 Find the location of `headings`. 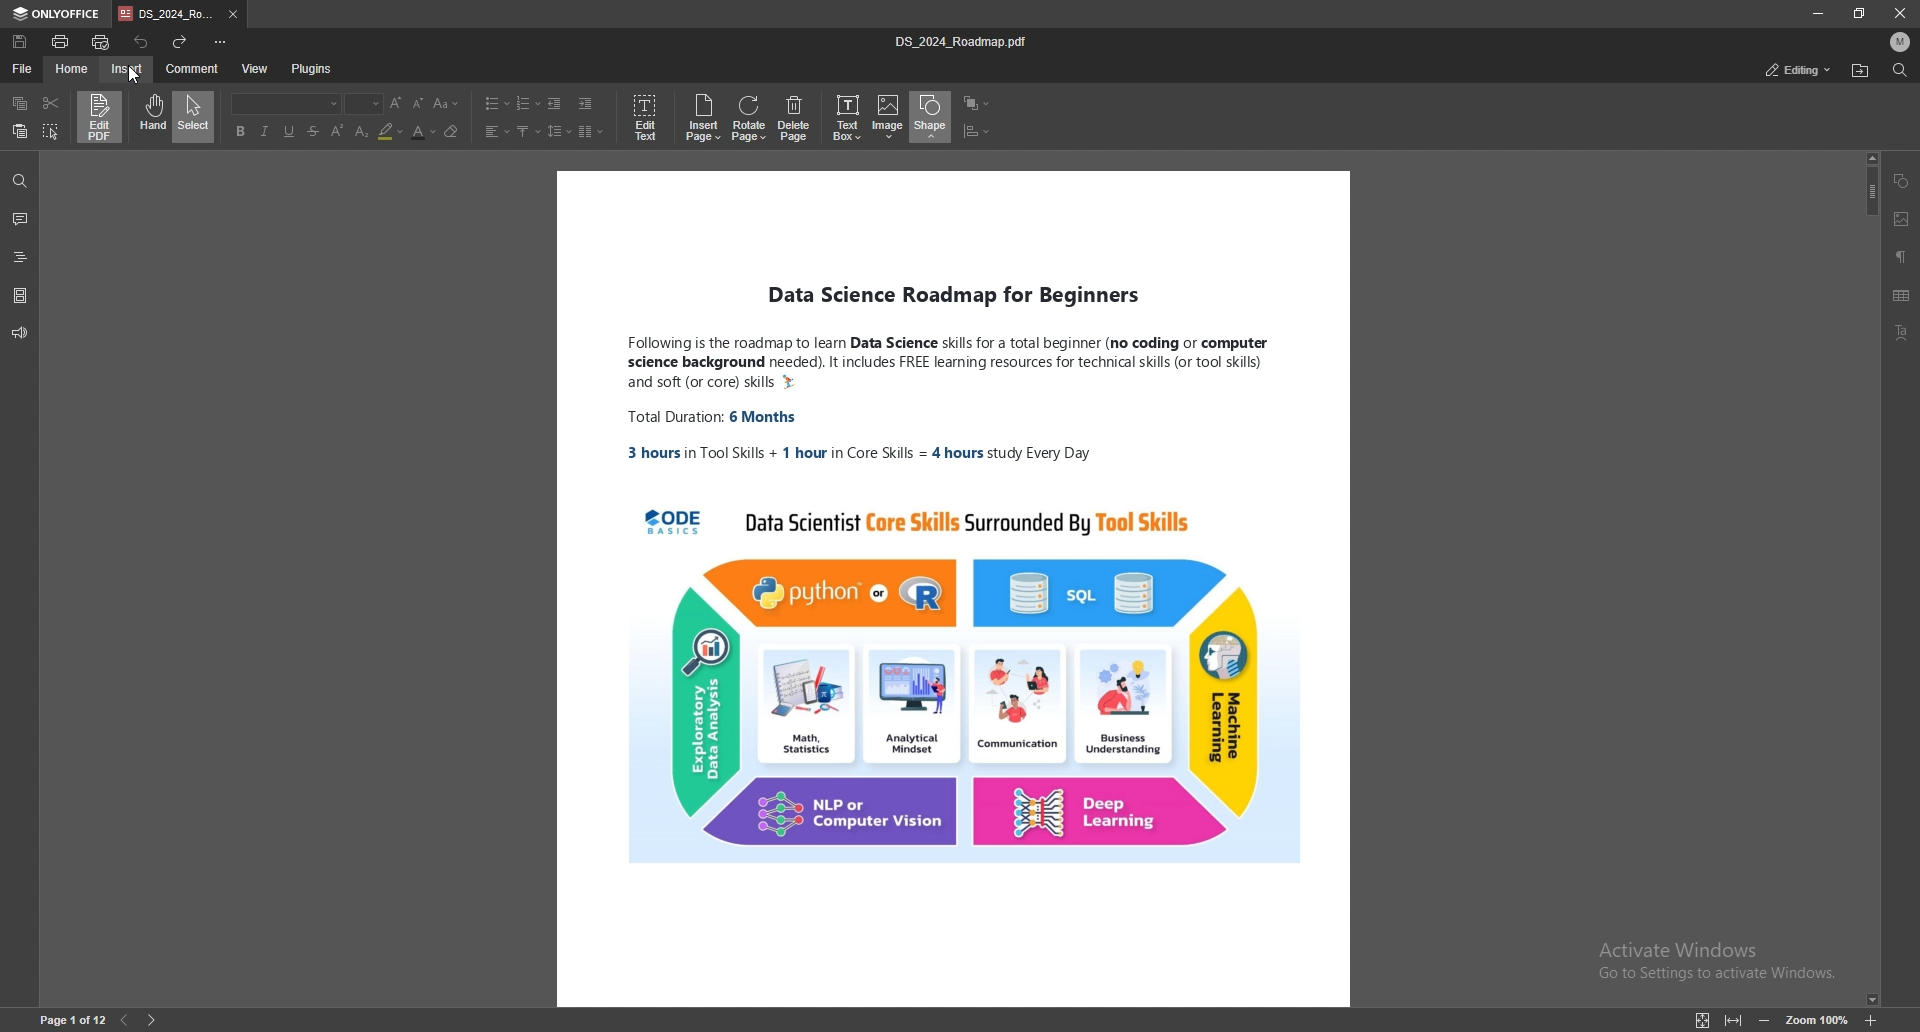

headings is located at coordinates (21, 254).